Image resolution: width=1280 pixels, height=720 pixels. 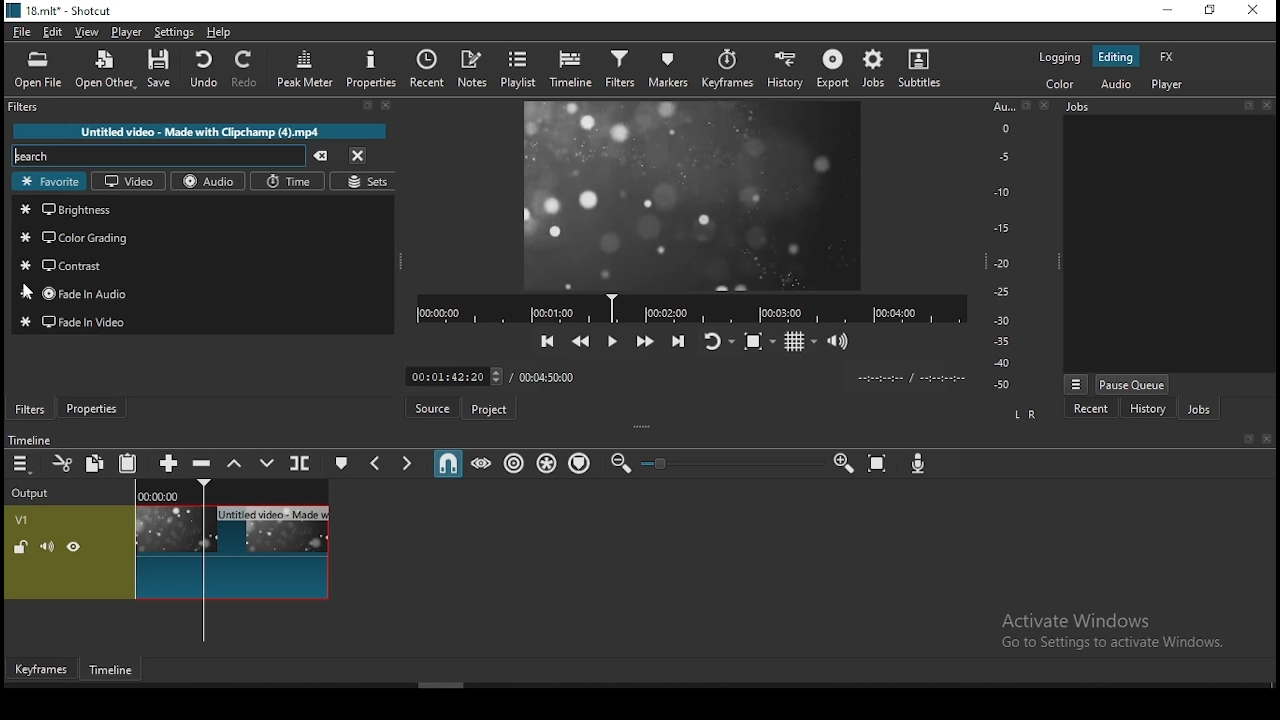 What do you see at coordinates (548, 341) in the screenshot?
I see `skip to the previous point` at bounding box center [548, 341].